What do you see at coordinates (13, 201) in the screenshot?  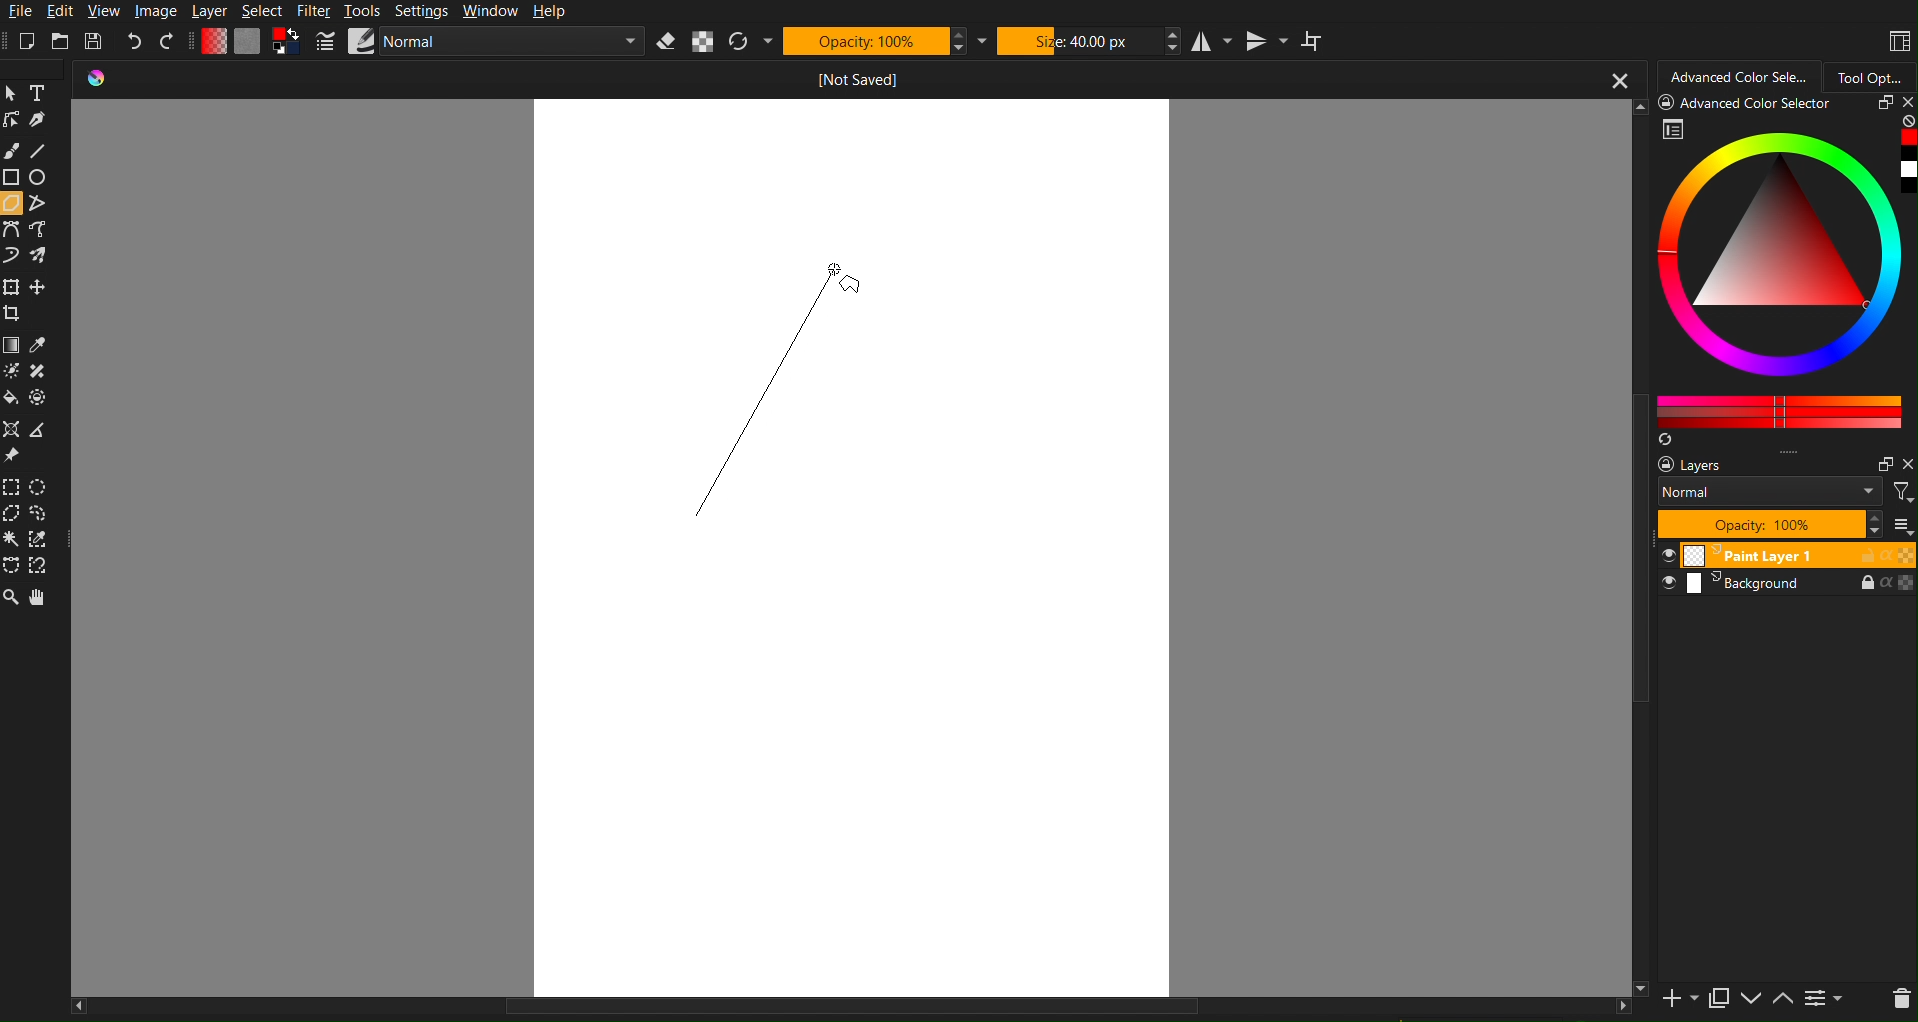 I see `polygon tool` at bounding box center [13, 201].